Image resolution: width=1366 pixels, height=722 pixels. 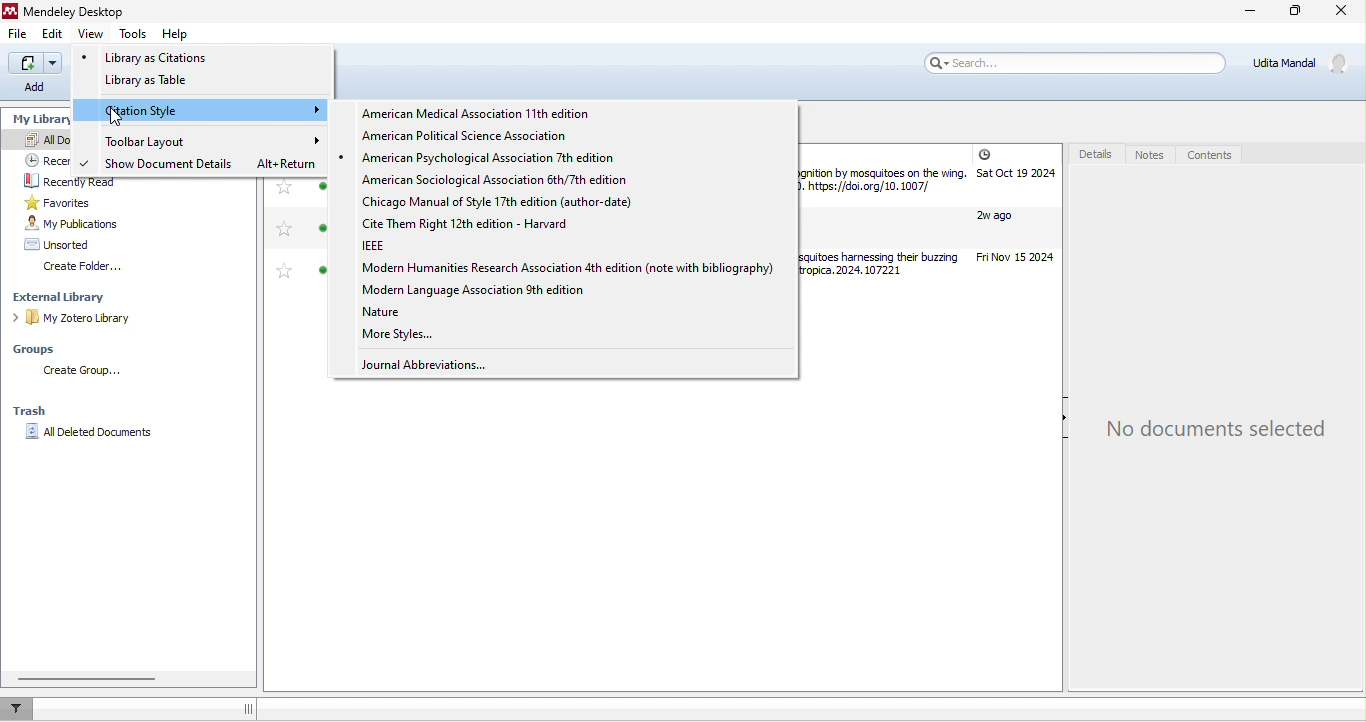 What do you see at coordinates (172, 165) in the screenshot?
I see `show Document Details` at bounding box center [172, 165].